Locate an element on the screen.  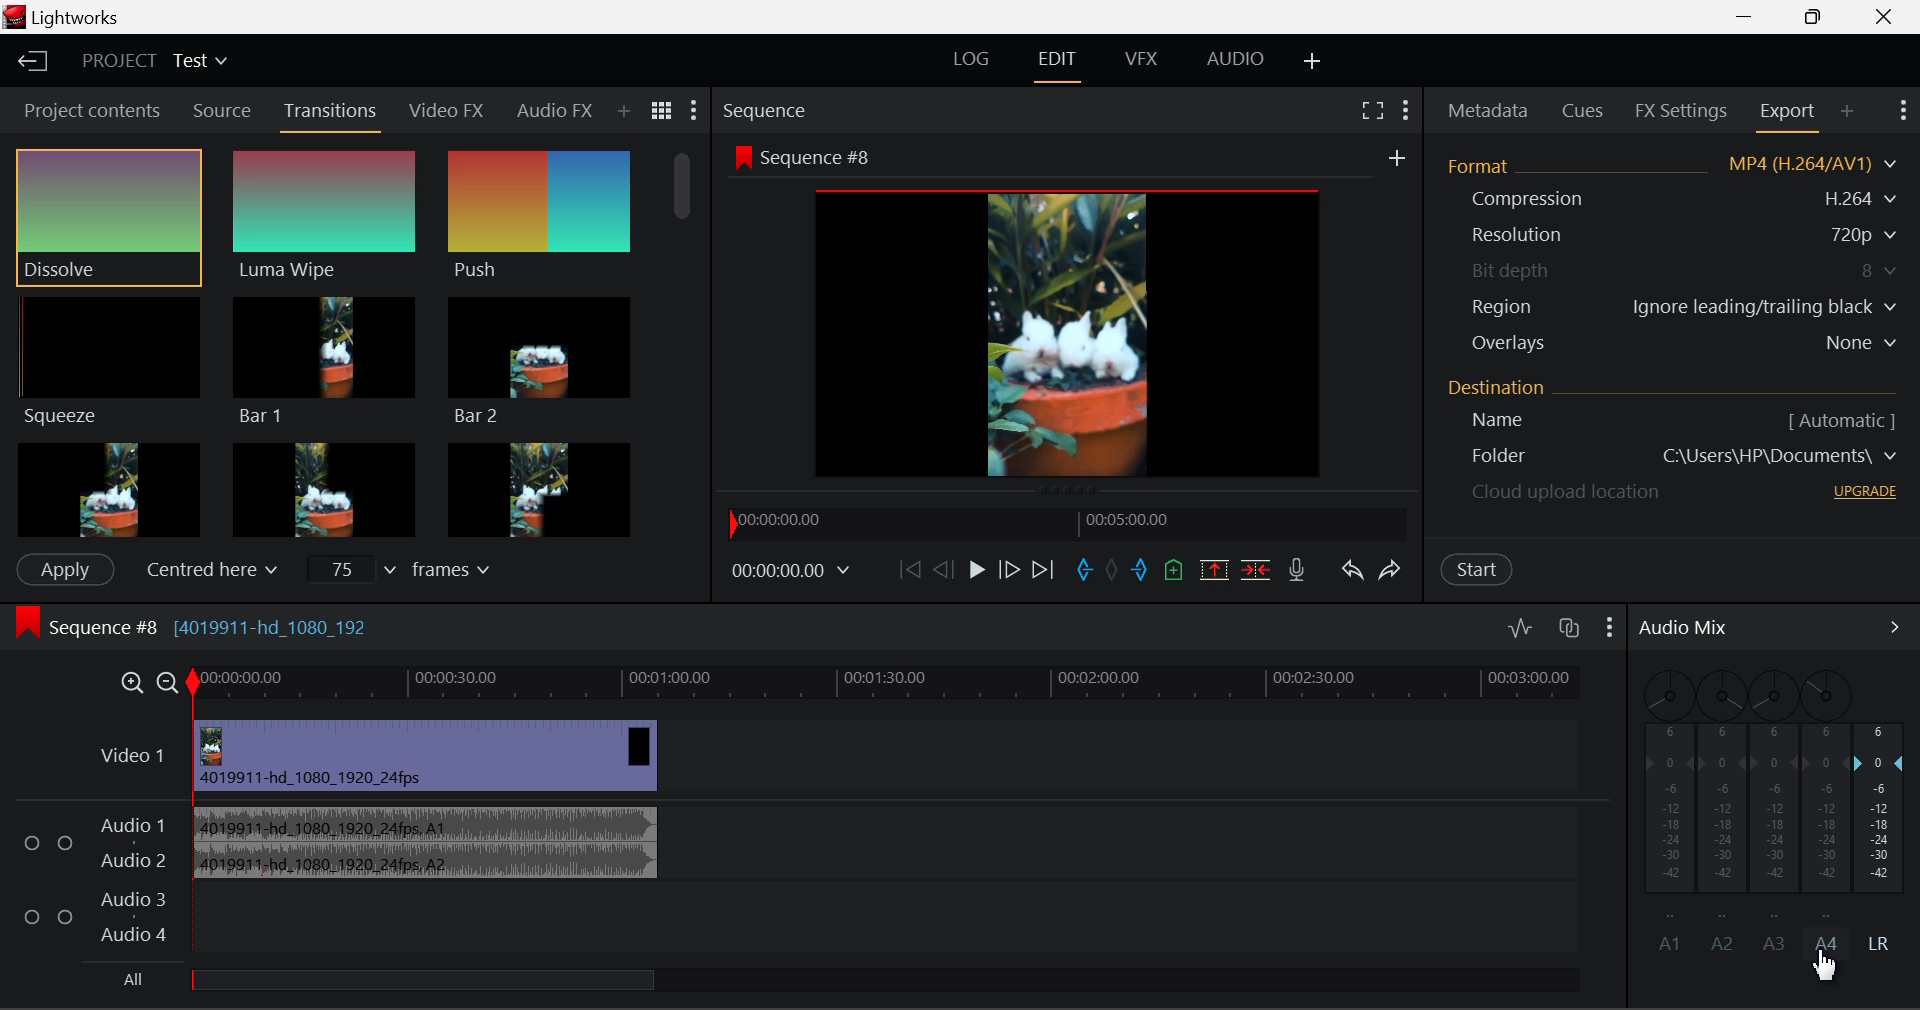
Box 2 is located at coordinates (323, 488).